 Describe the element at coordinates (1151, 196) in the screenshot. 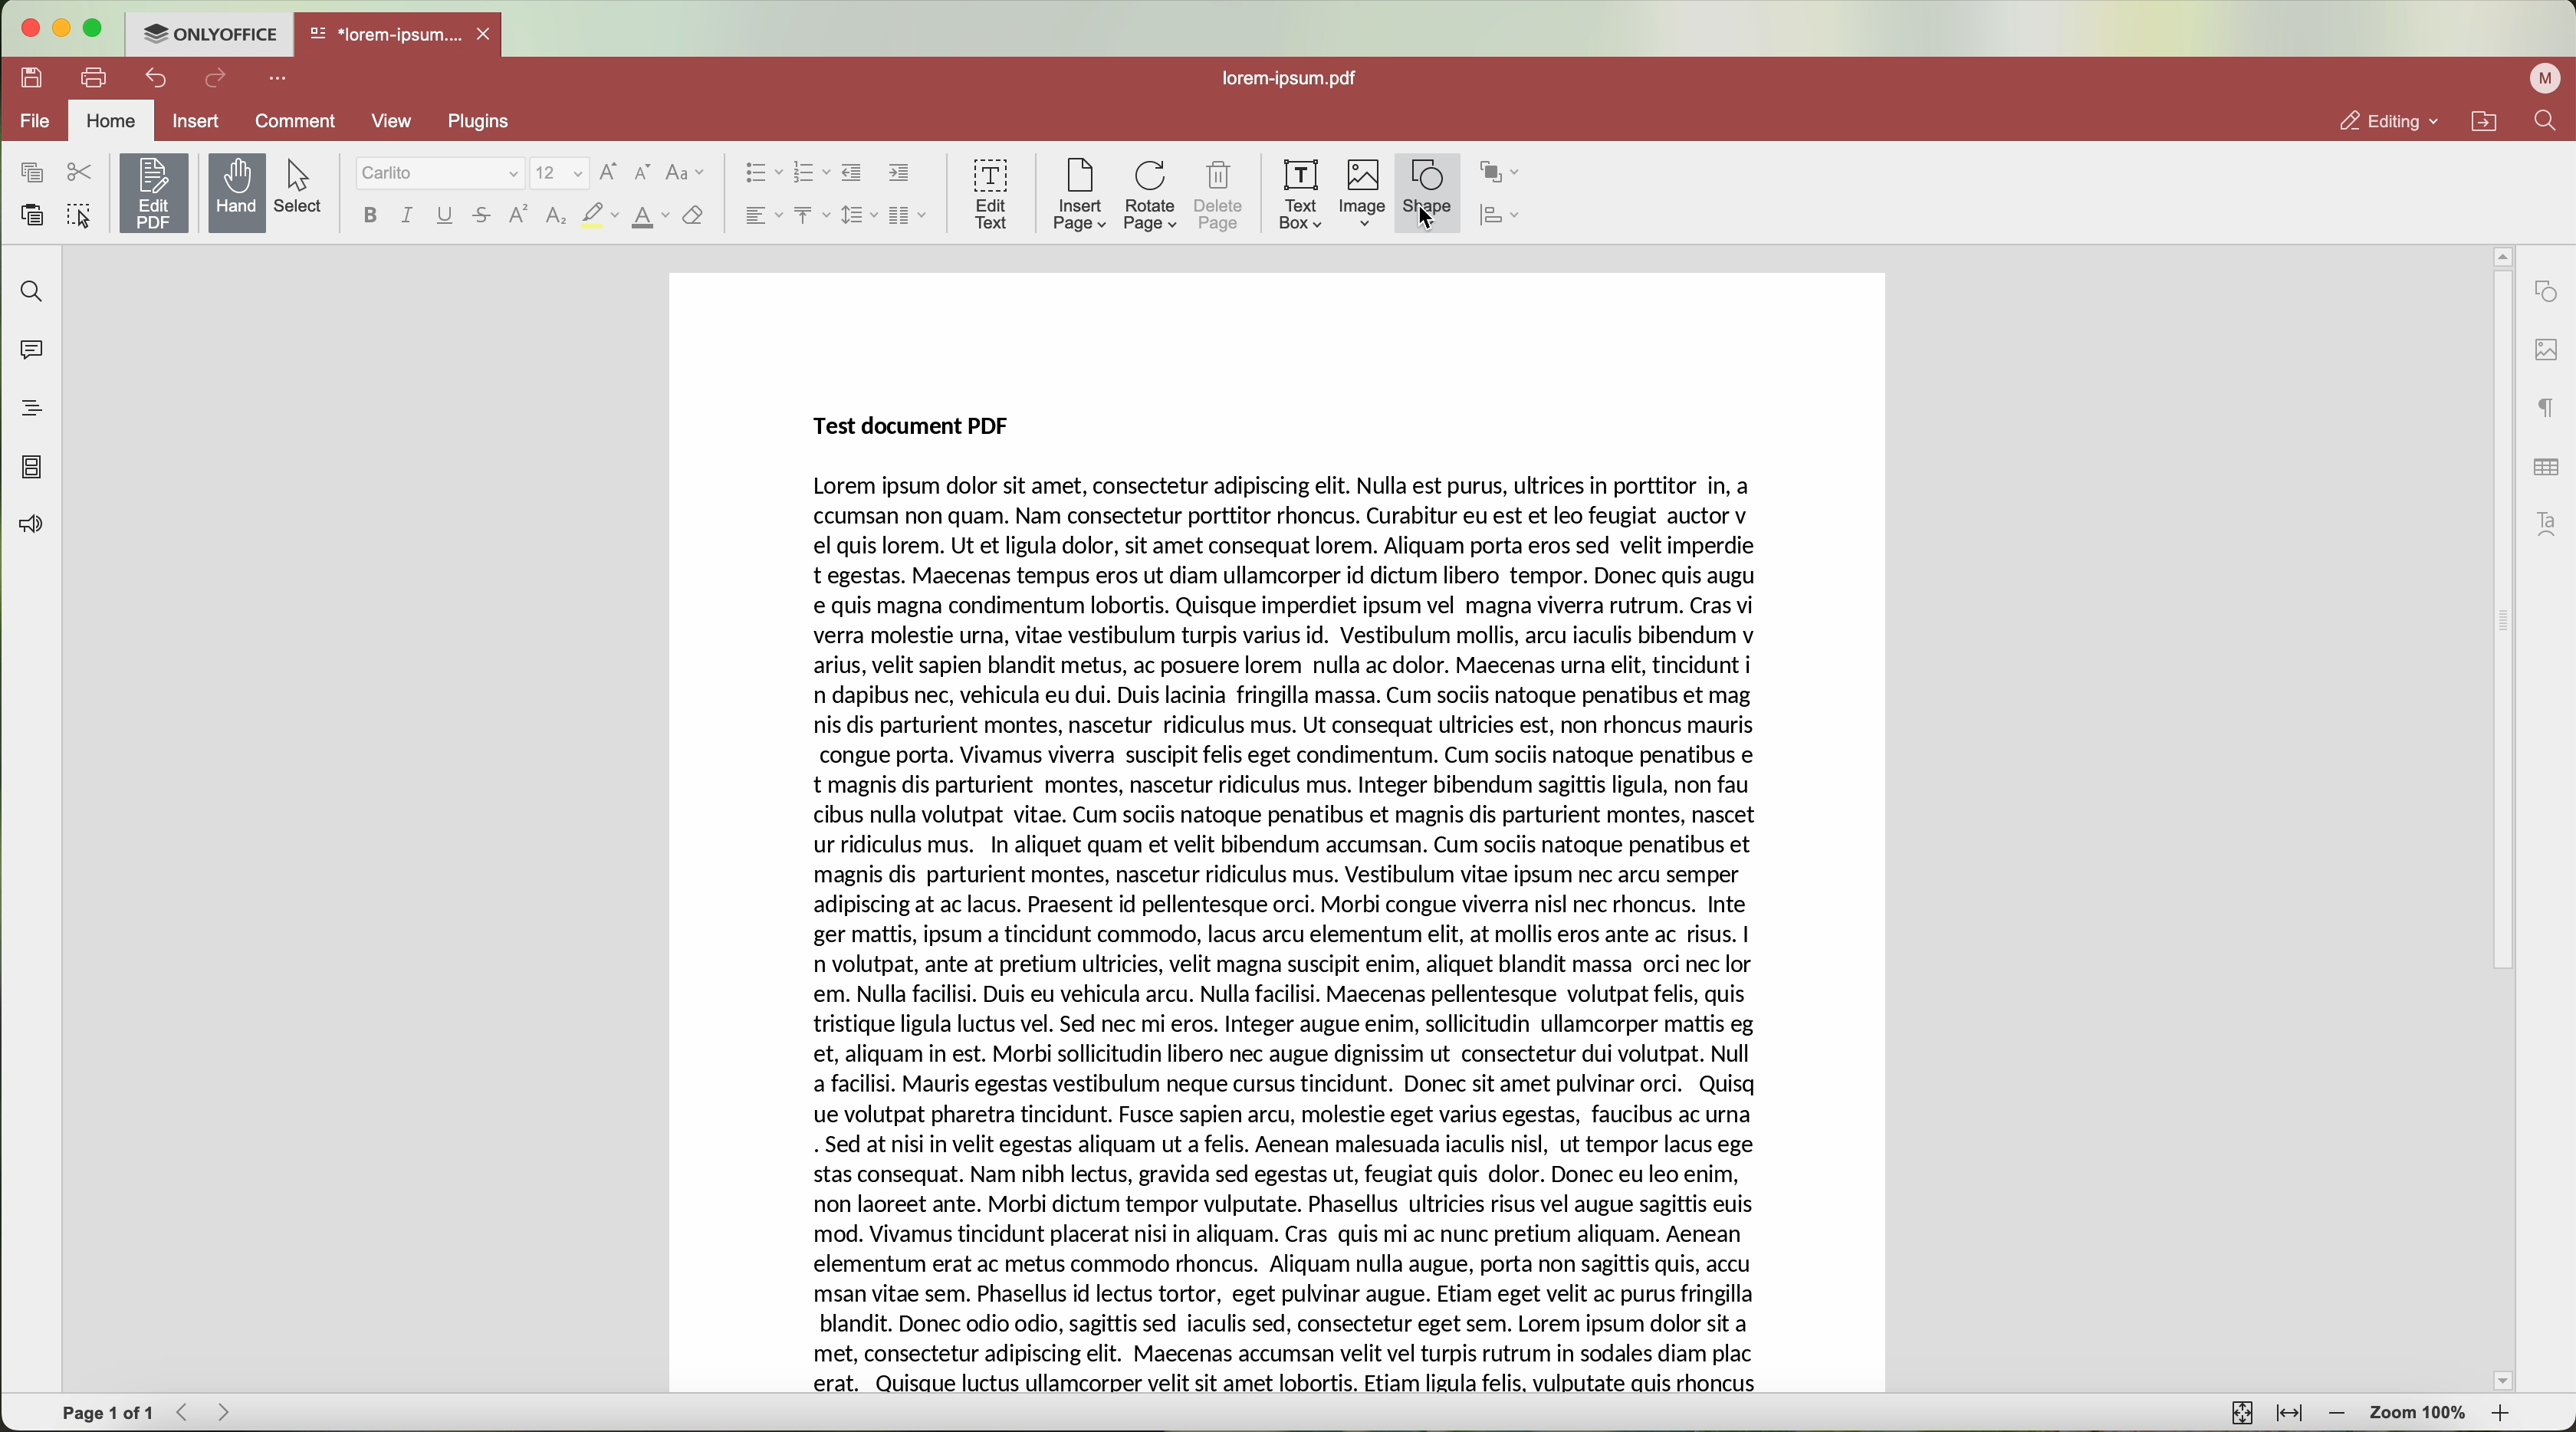

I see `rotate page` at that location.